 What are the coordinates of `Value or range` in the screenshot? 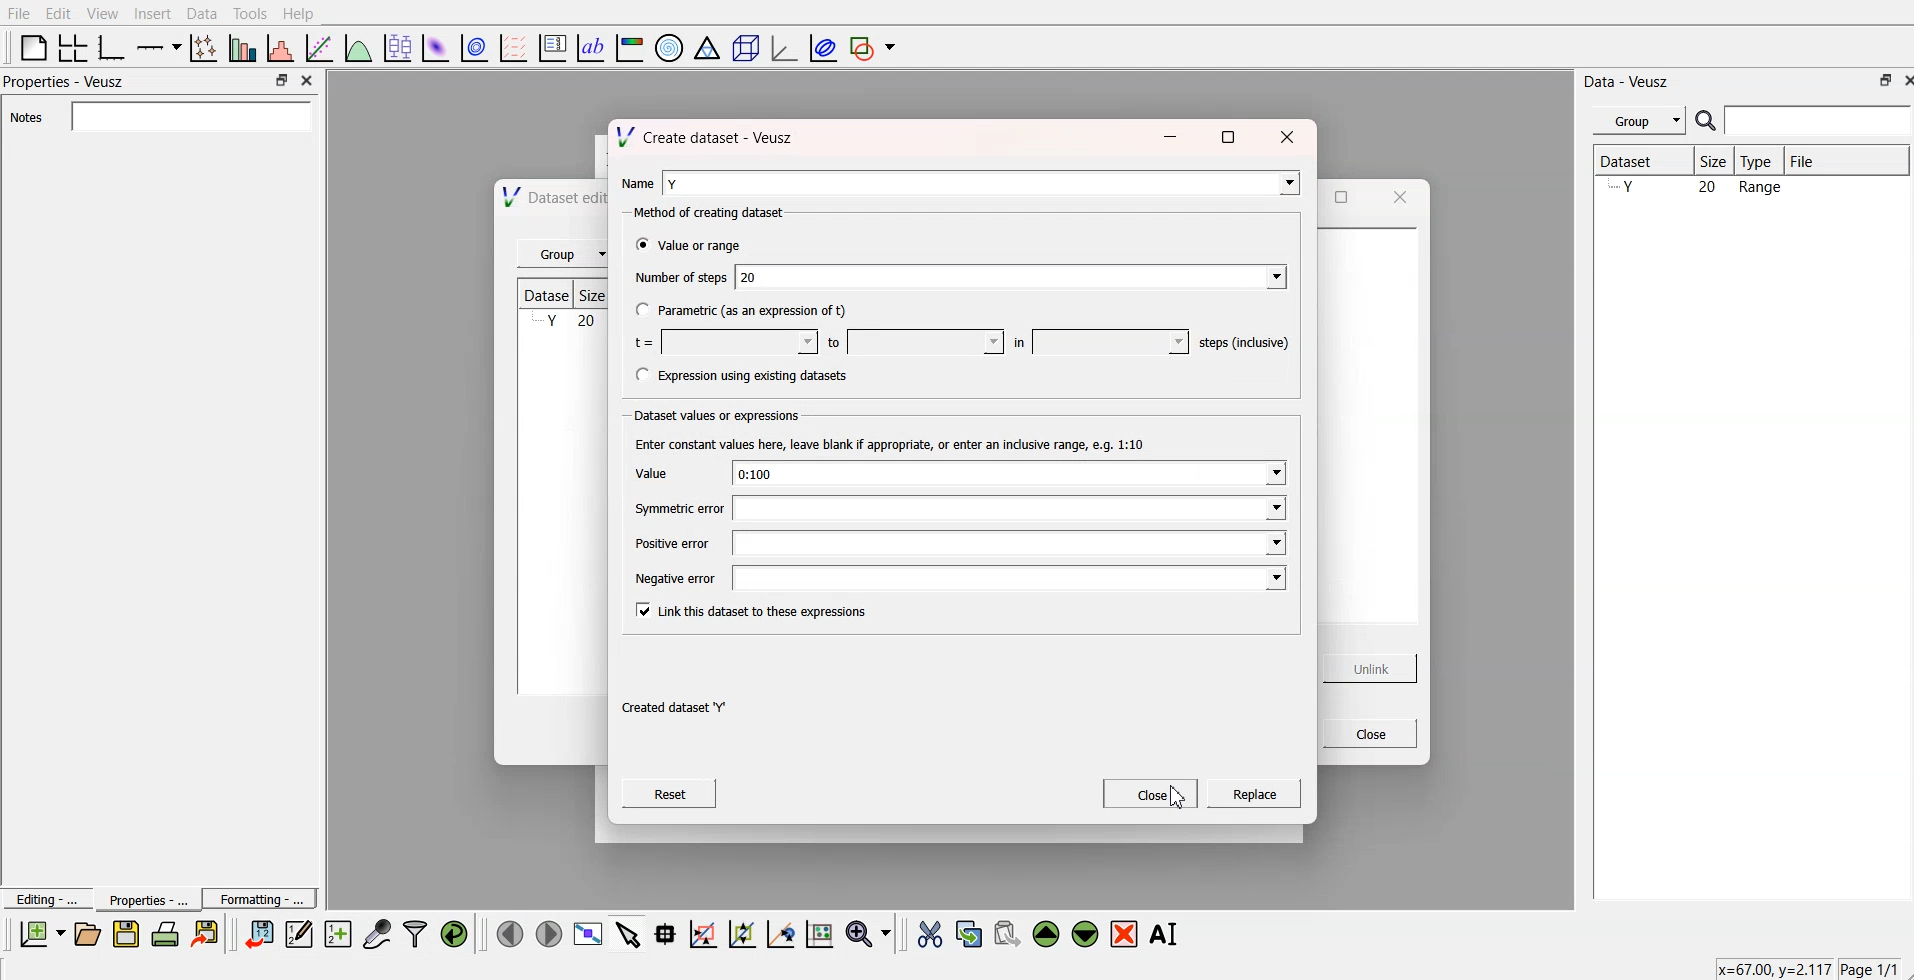 It's located at (689, 245).